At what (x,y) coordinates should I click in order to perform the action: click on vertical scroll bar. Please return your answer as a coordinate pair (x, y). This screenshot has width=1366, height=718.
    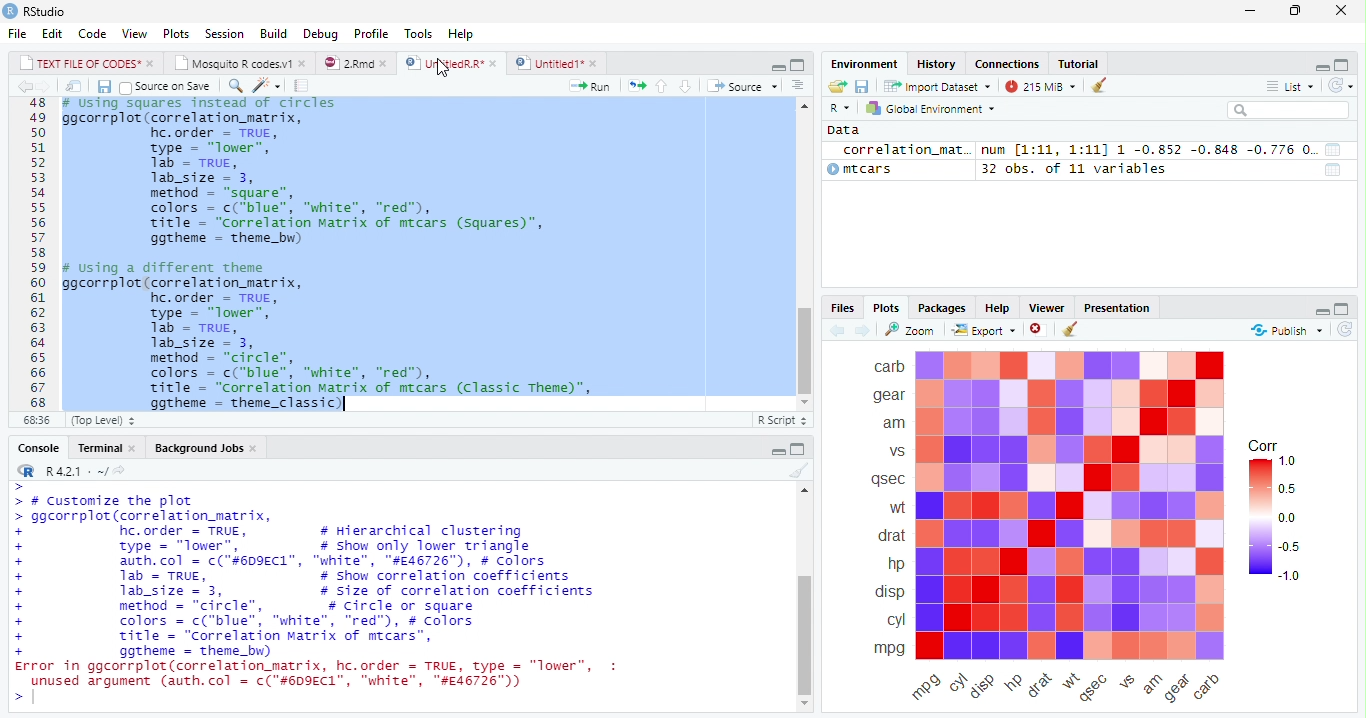
    Looking at the image, I should click on (803, 258).